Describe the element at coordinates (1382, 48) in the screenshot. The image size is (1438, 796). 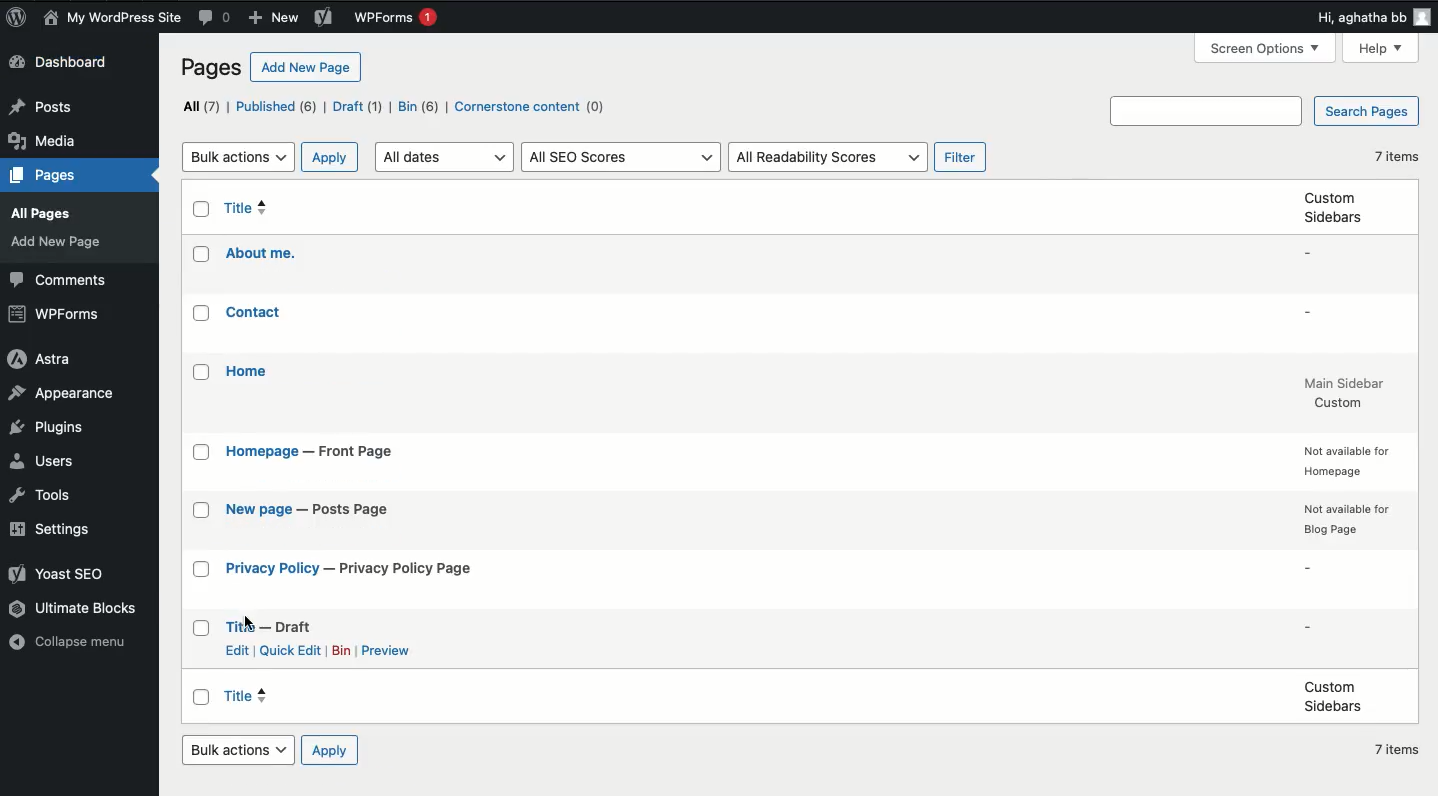
I see `Help` at that location.